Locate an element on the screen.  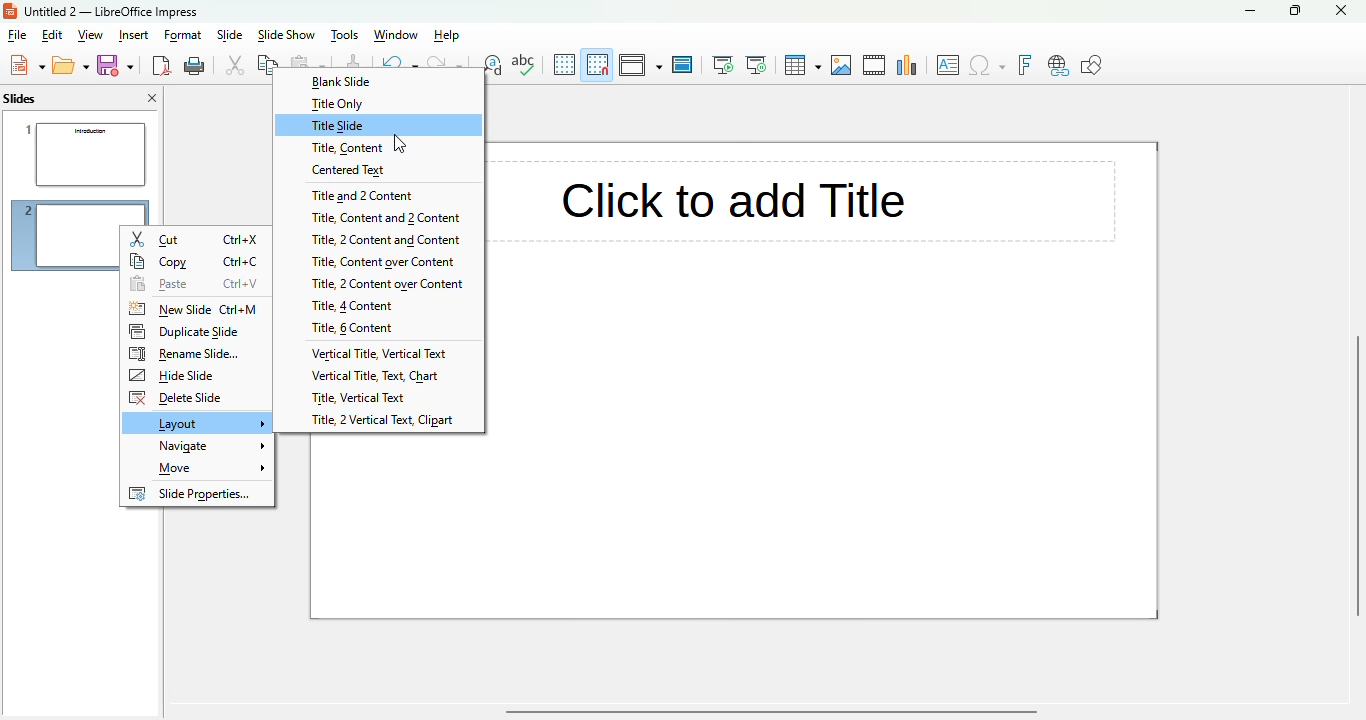
layout is located at coordinates (200, 423).